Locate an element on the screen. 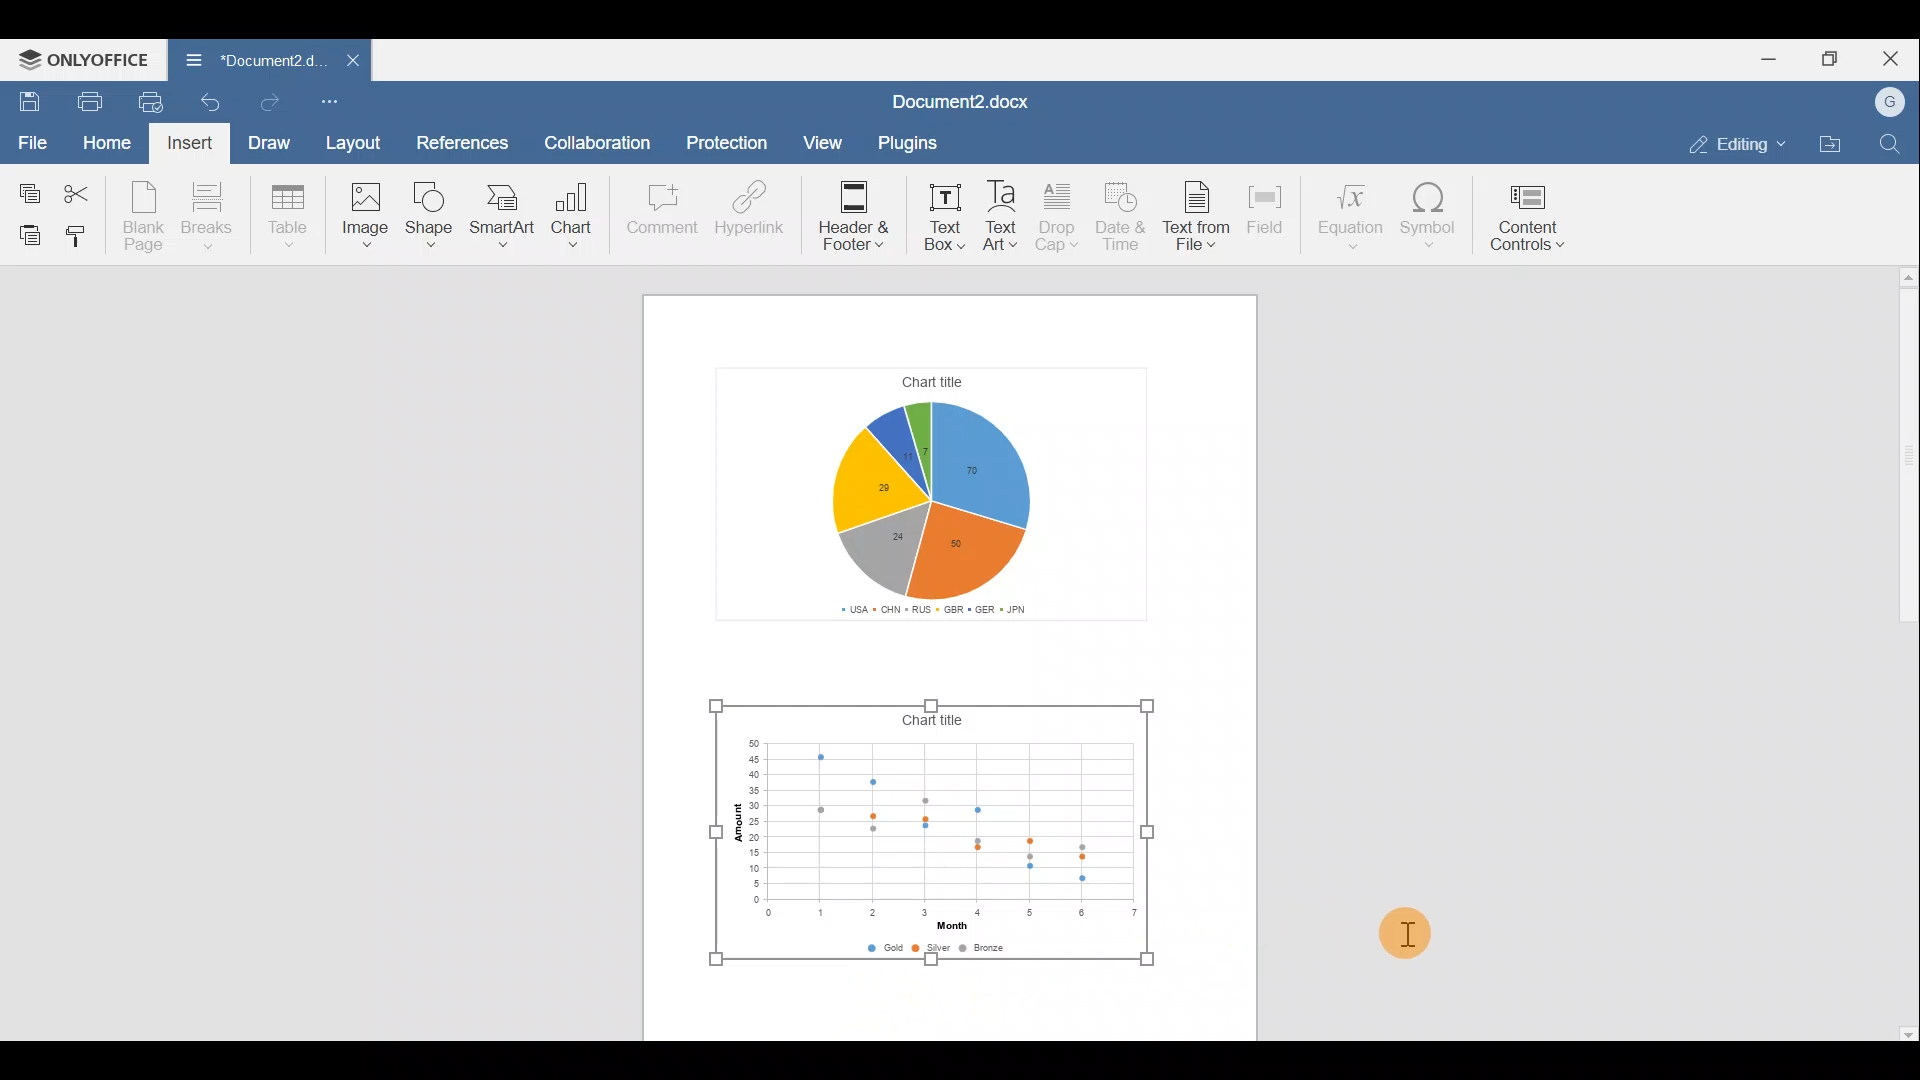 The image size is (1920, 1080). Date & time is located at coordinates (1126, 218).